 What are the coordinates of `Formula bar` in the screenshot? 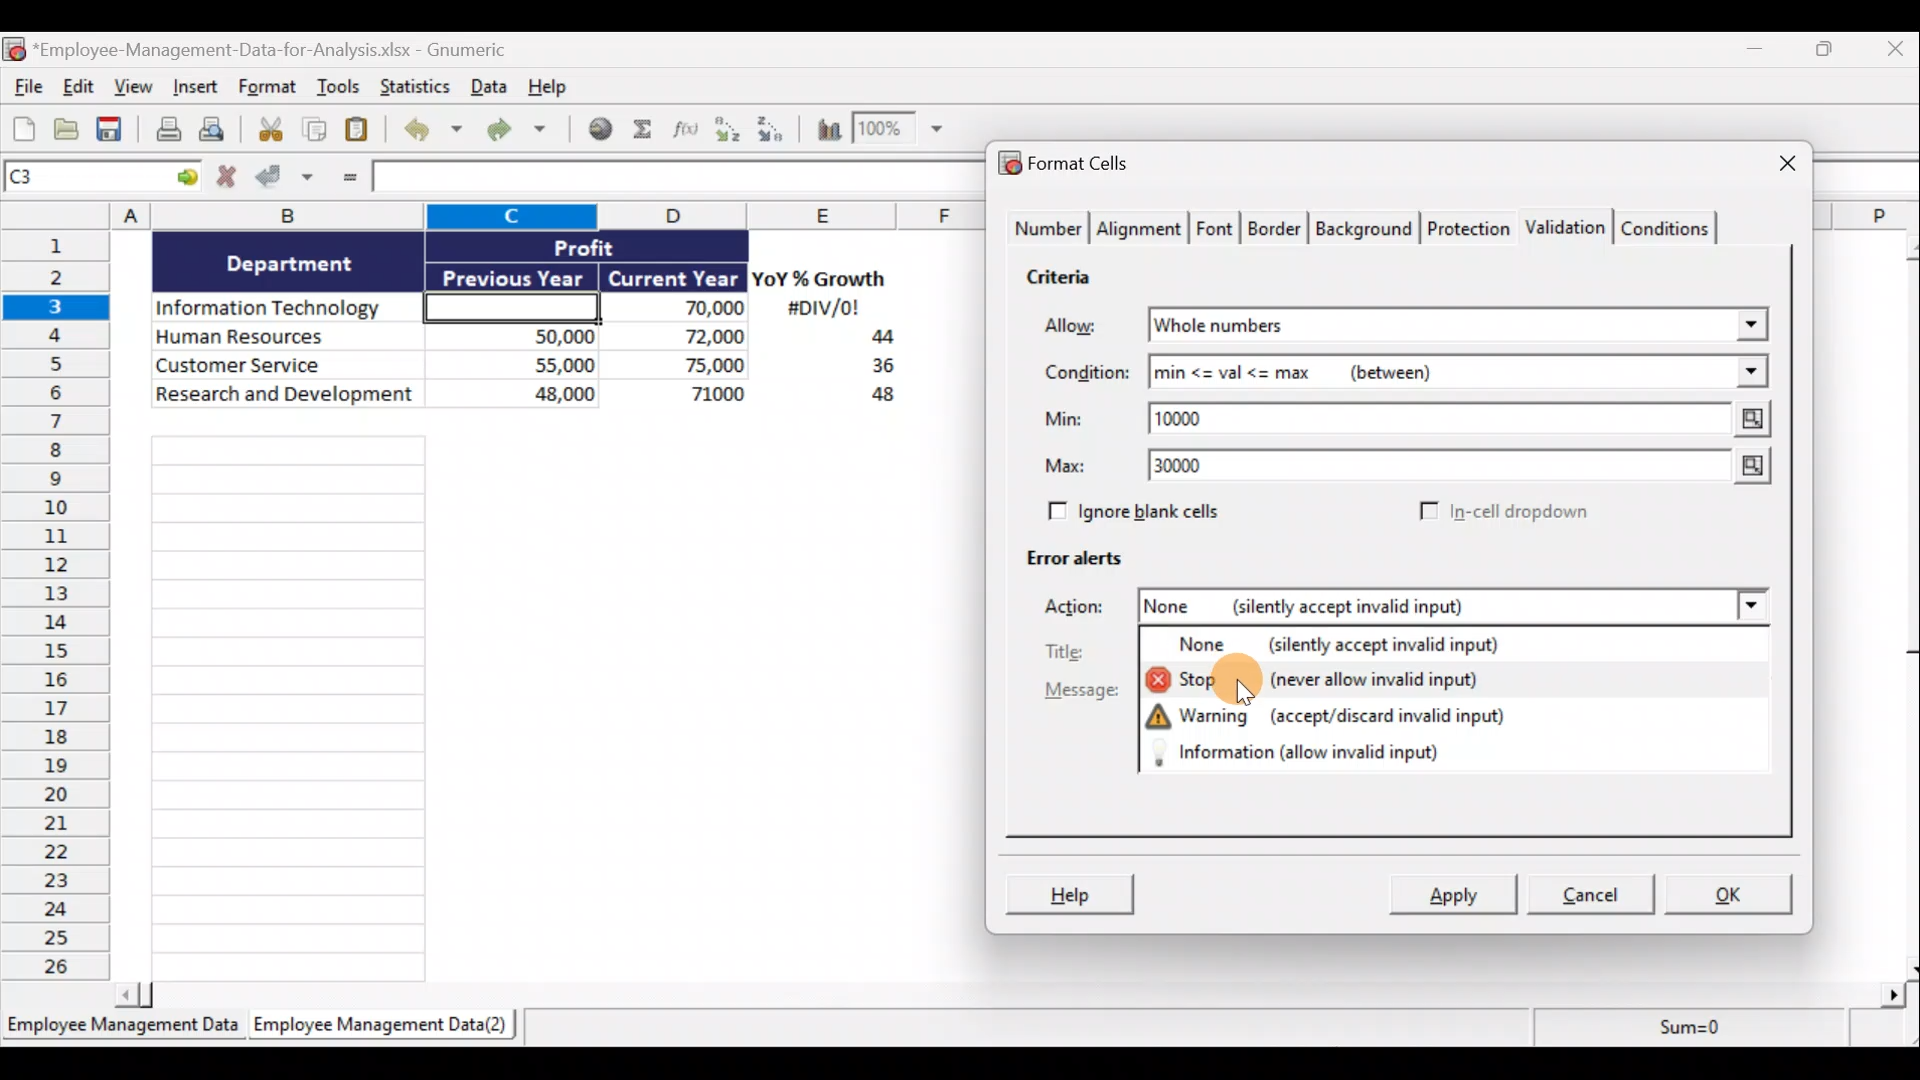 It's located at (672, 179).